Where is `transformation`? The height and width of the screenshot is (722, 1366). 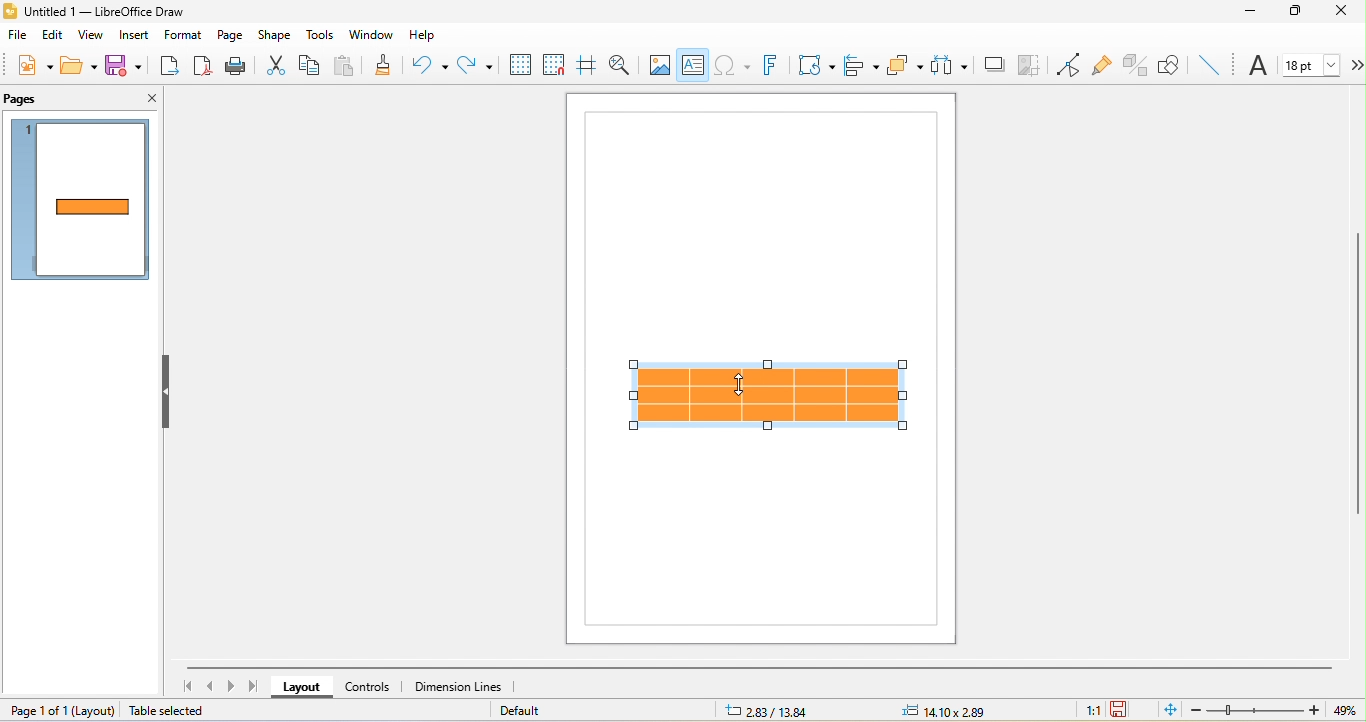 transformation is located at coordinates (813, 63).